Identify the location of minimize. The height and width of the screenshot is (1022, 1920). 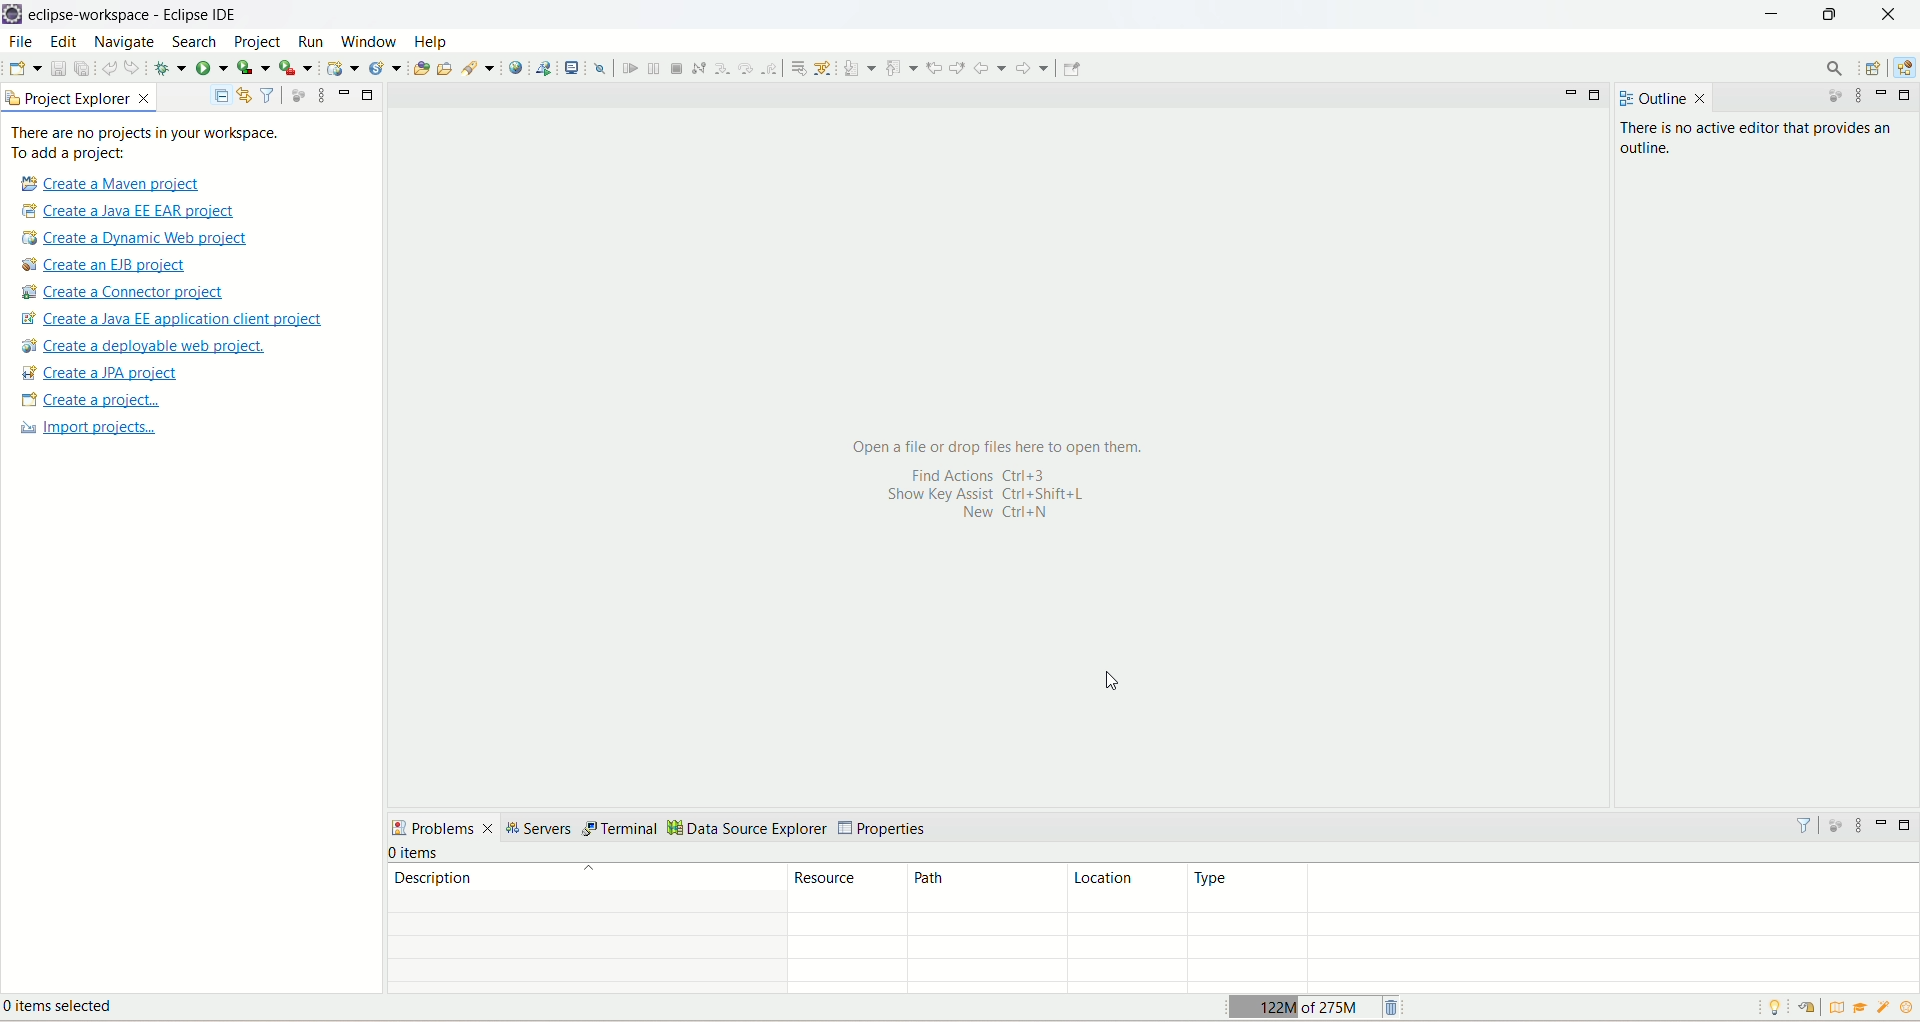
(1571, 98).